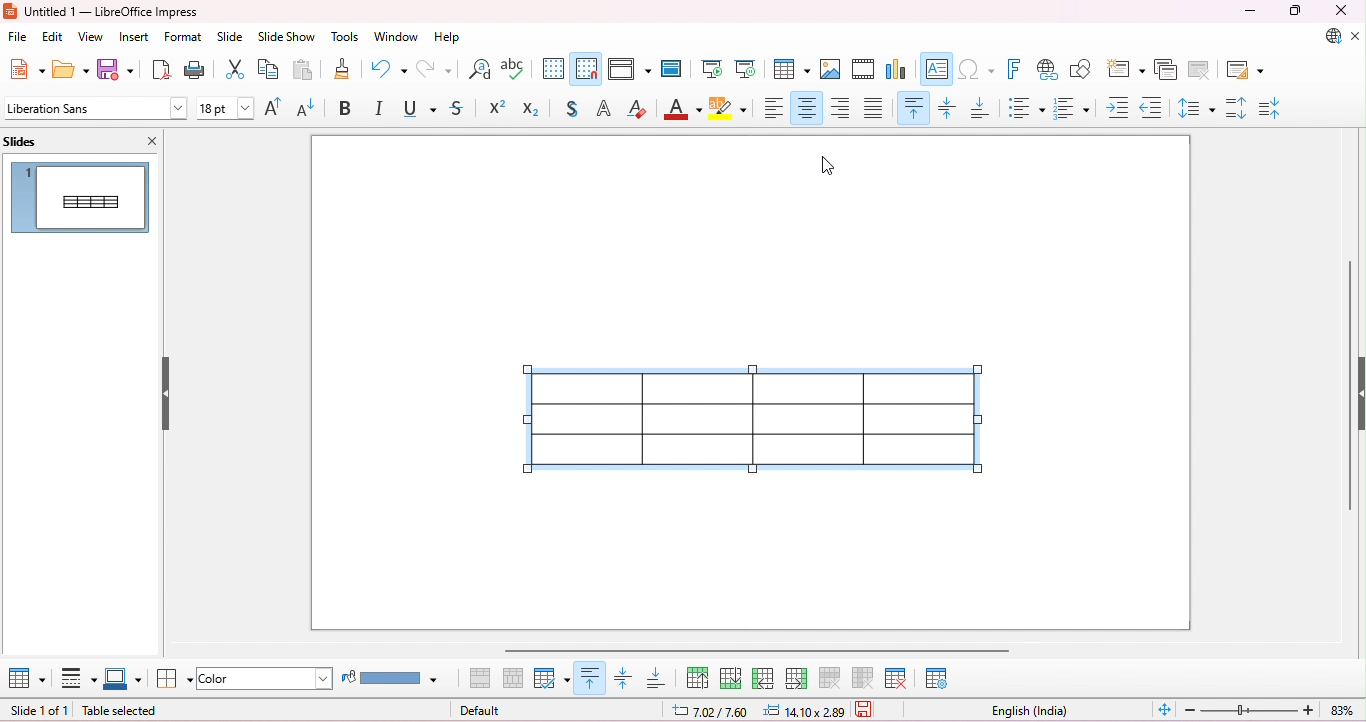 The height and width of the screenshot is (722, 1366). What do you see at coordinates (713, 69) in the screenshot?
I see `start from first slide` at bounding box center [713, 69].